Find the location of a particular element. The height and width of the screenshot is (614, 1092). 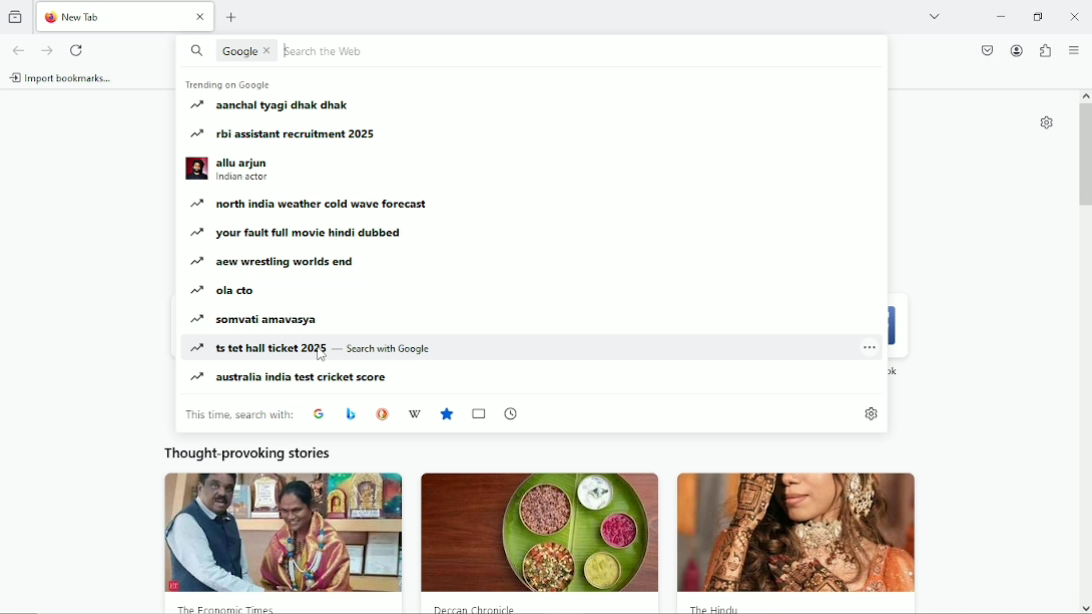

aew wrestling worlds end is located at coordinates (277, 264).